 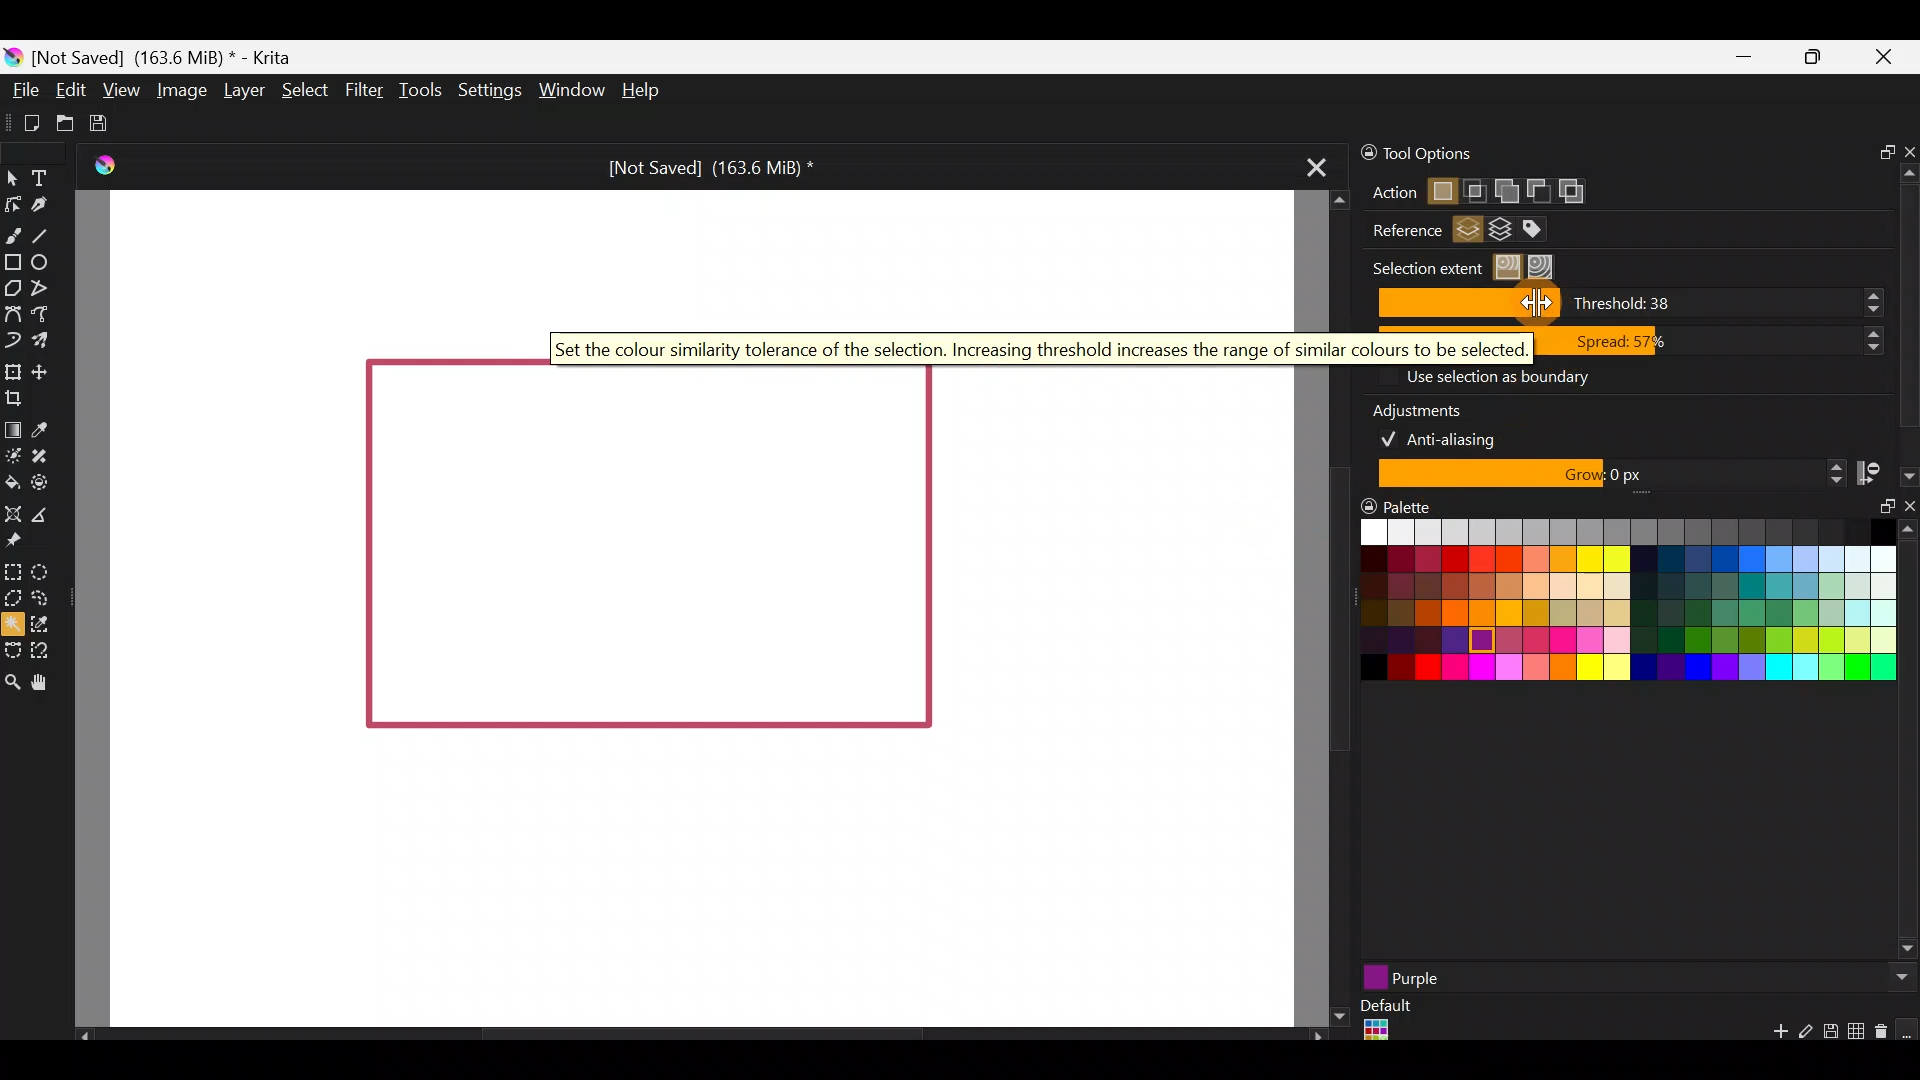 What do you see at coordinates (45, 289) in the screenshot?
I see `Polyline tool` at bounding box center [45, 289].